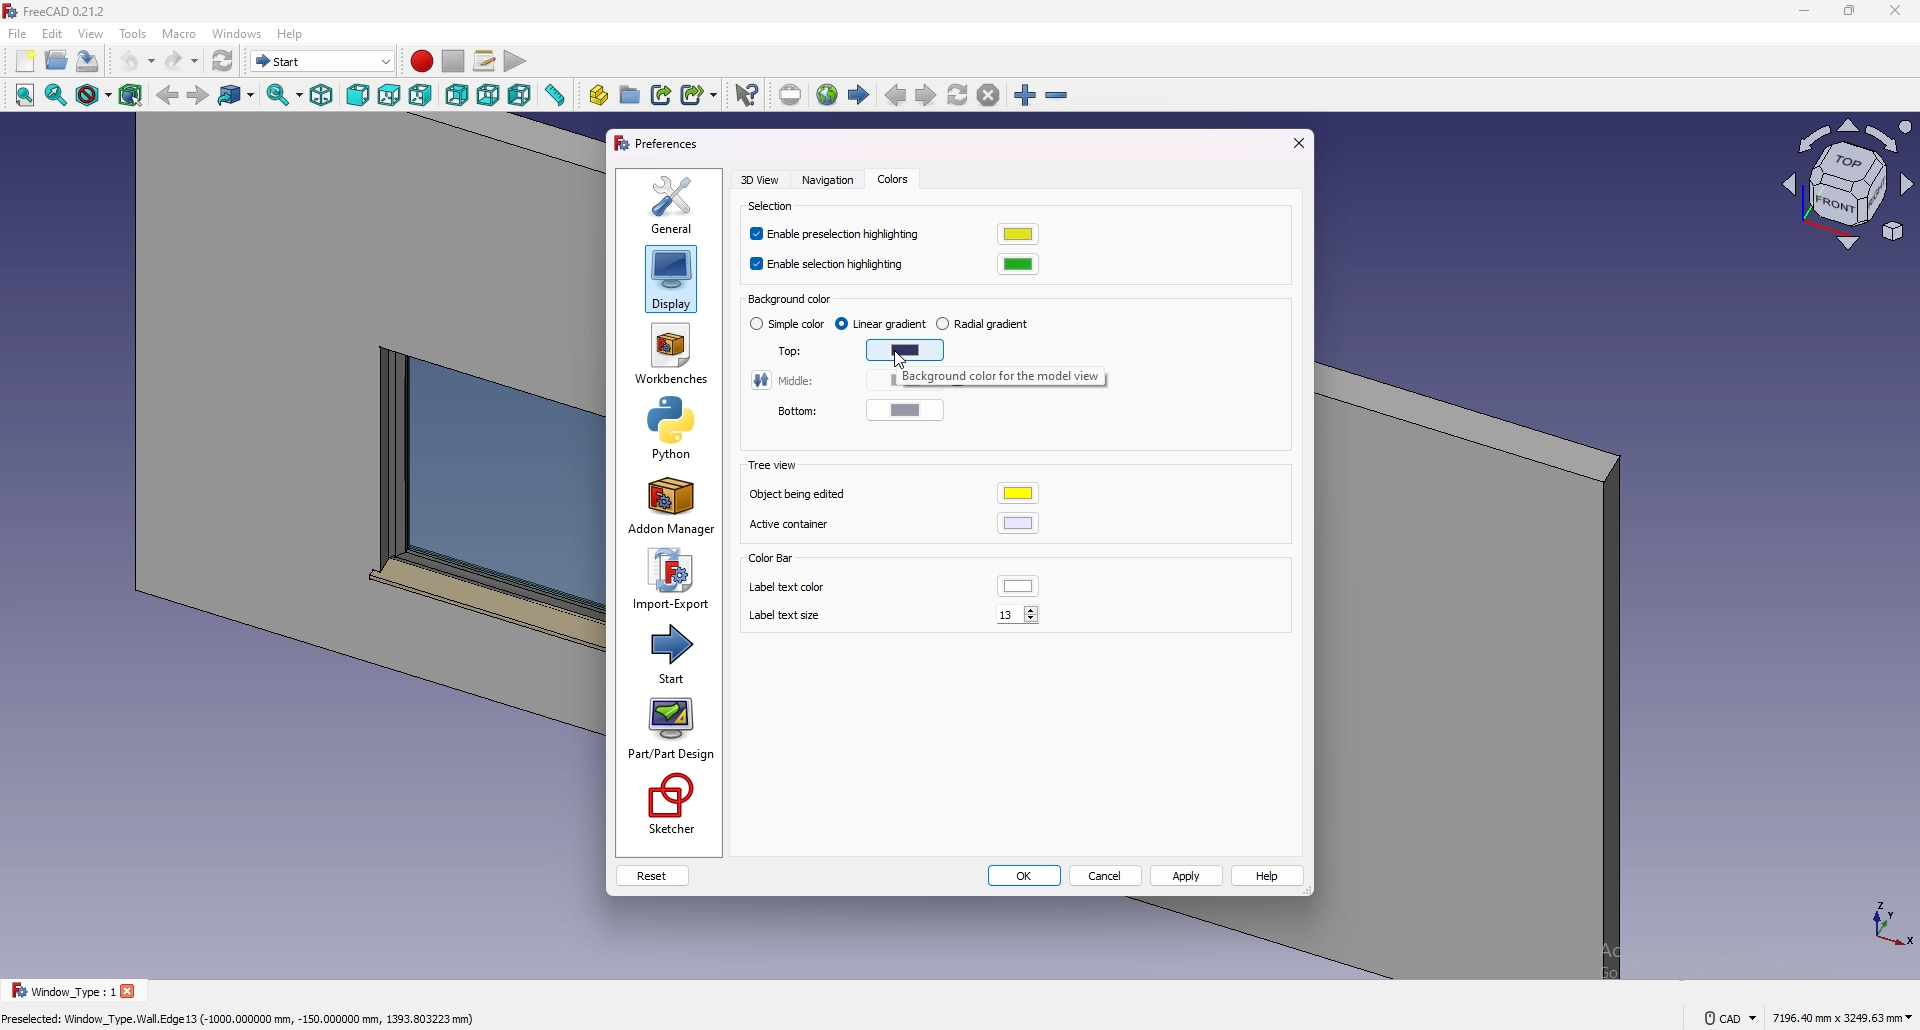 This screenshot has width=1920, height=1030. I want to click on create part, so click(599, 95).